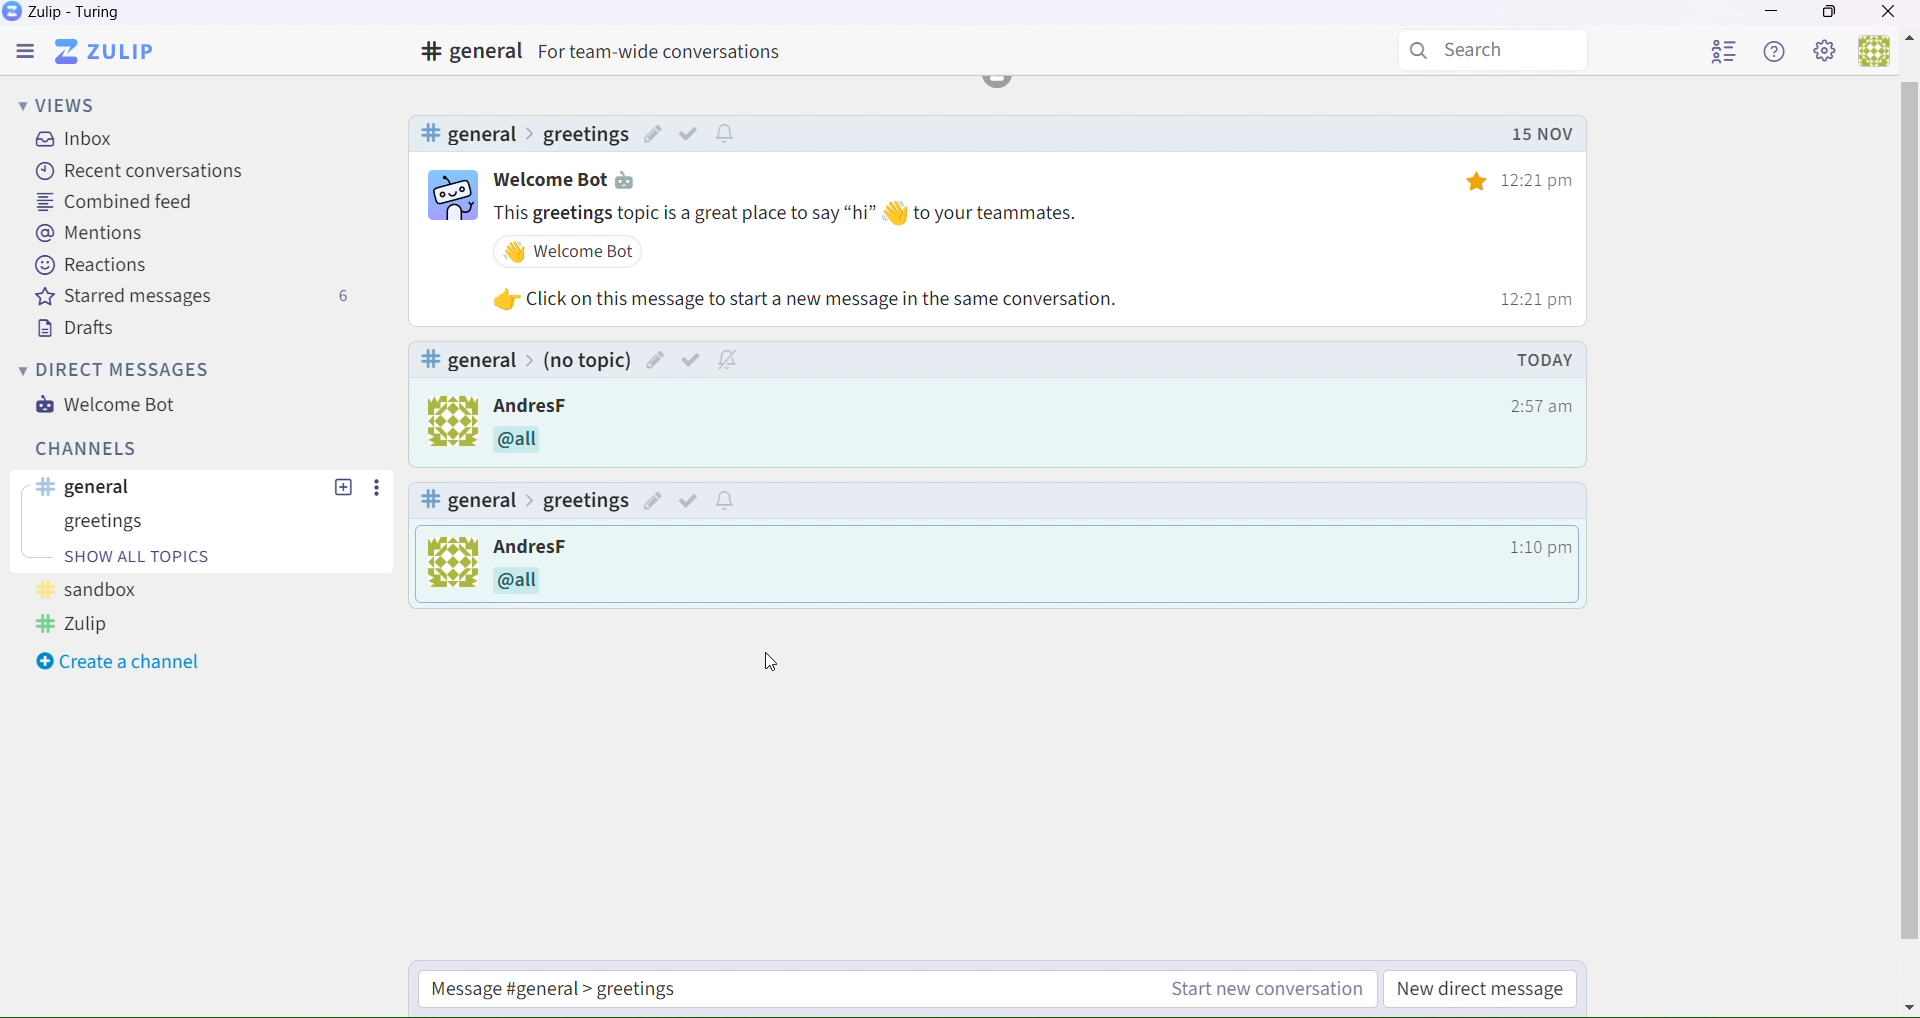 The width and height of the screenshot is (1920, 1018). I want to click on , so click(810, 297).